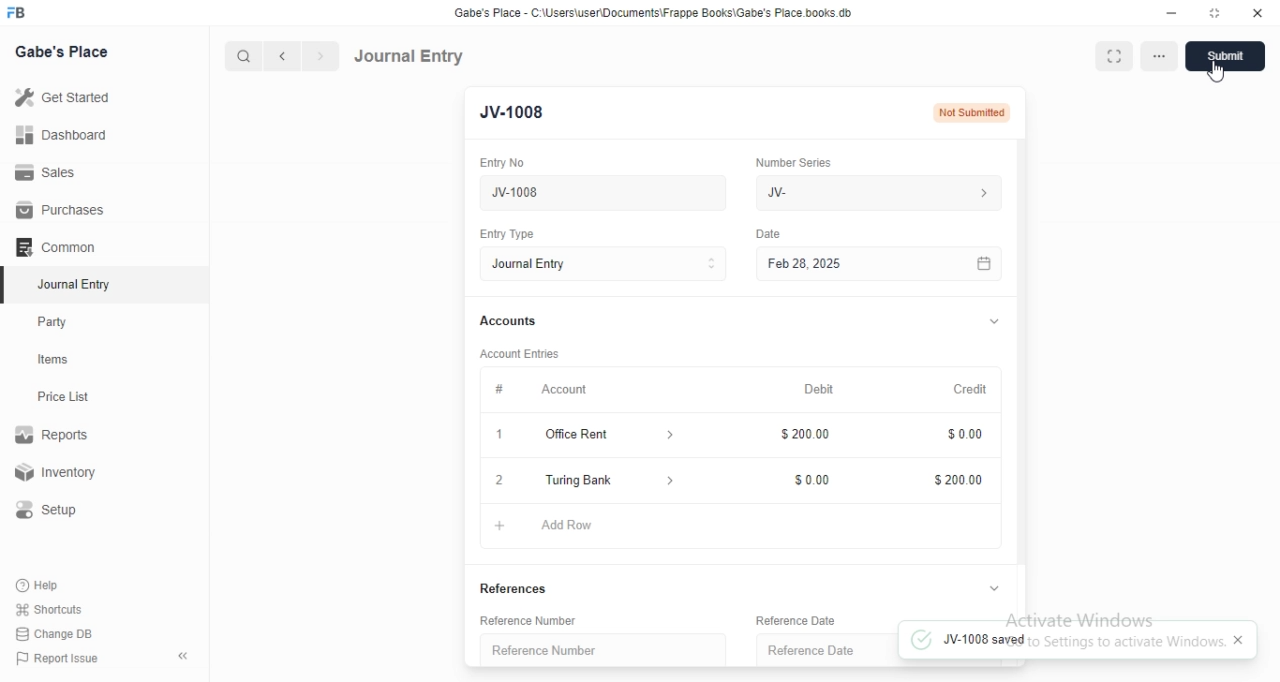 This screenshot has width=1280, height=682. What do you see at coordinates (804, 619) in the screenshot?
I see `Reference Date` at bounding box center [804, 619].